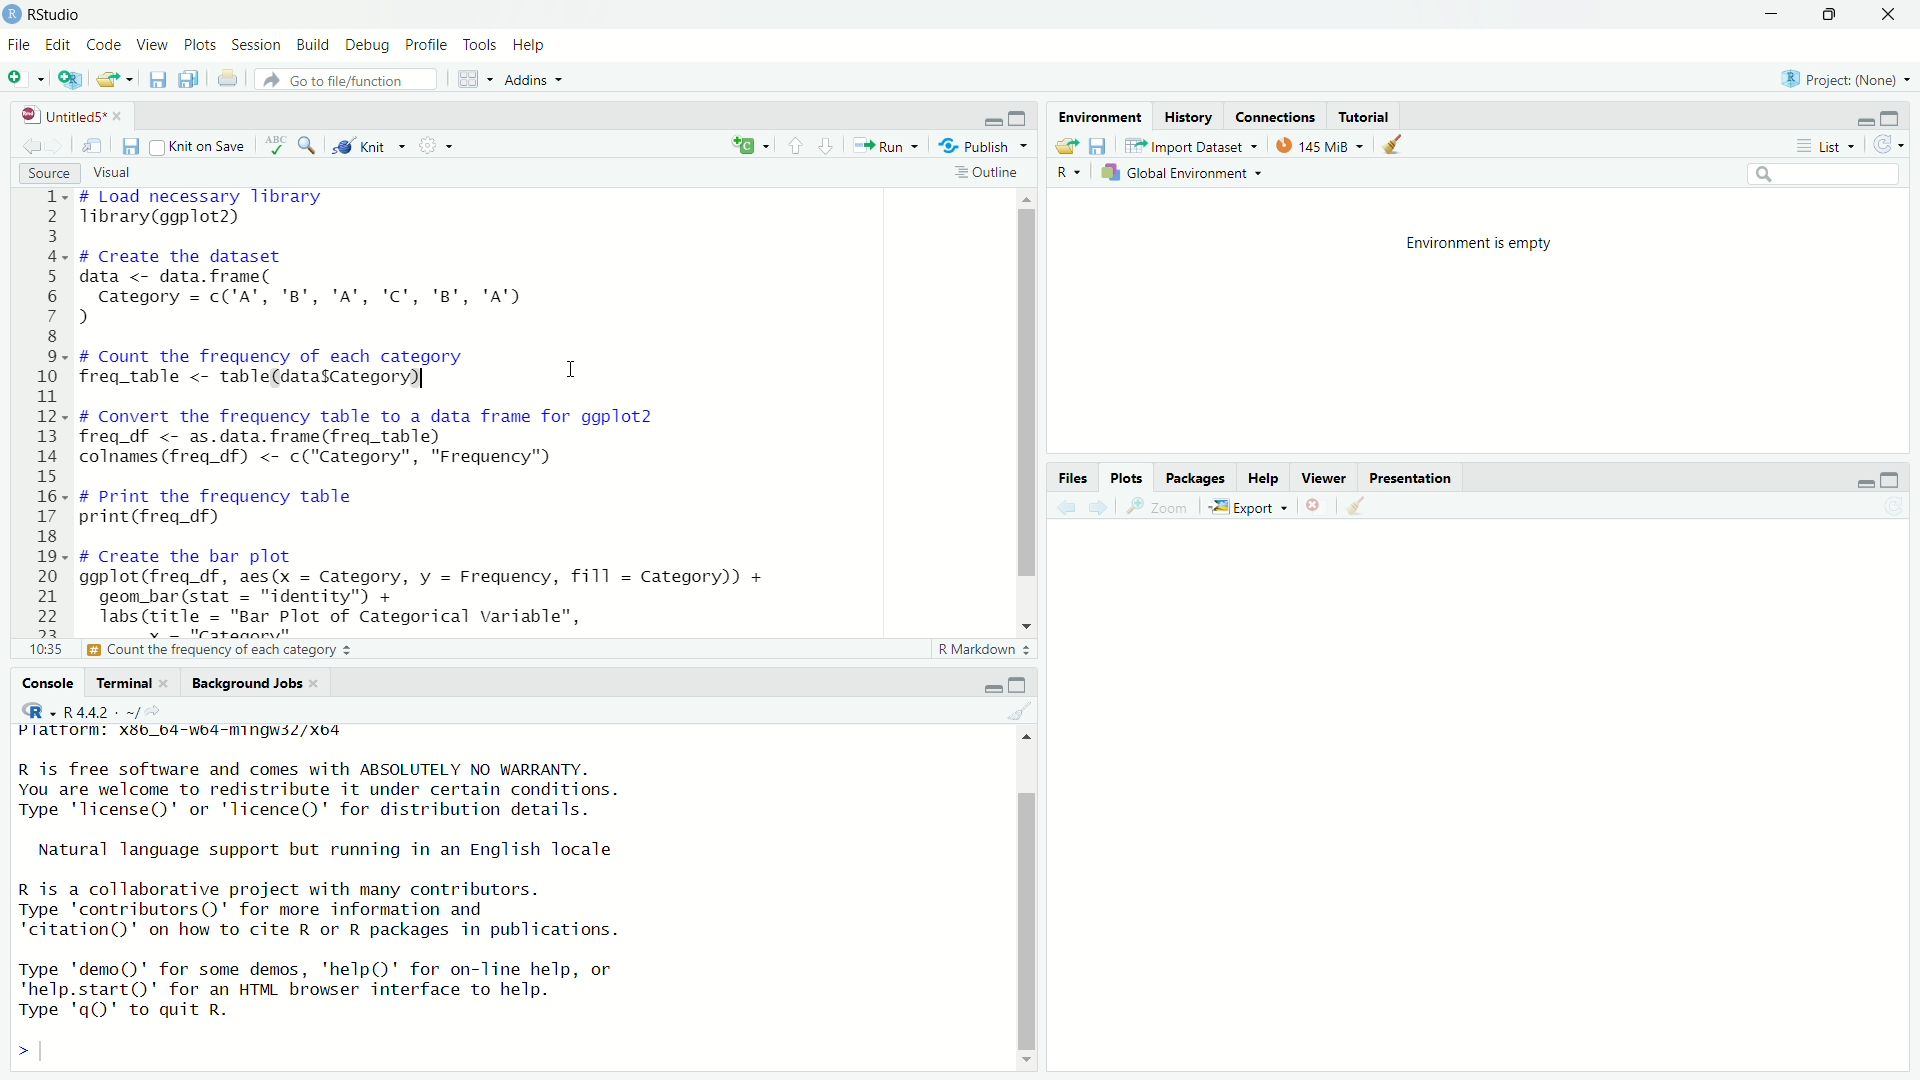  What do you see at coordinates (200, 46) in the screenshot?
I see `plots` at bounding box center [200, 46].